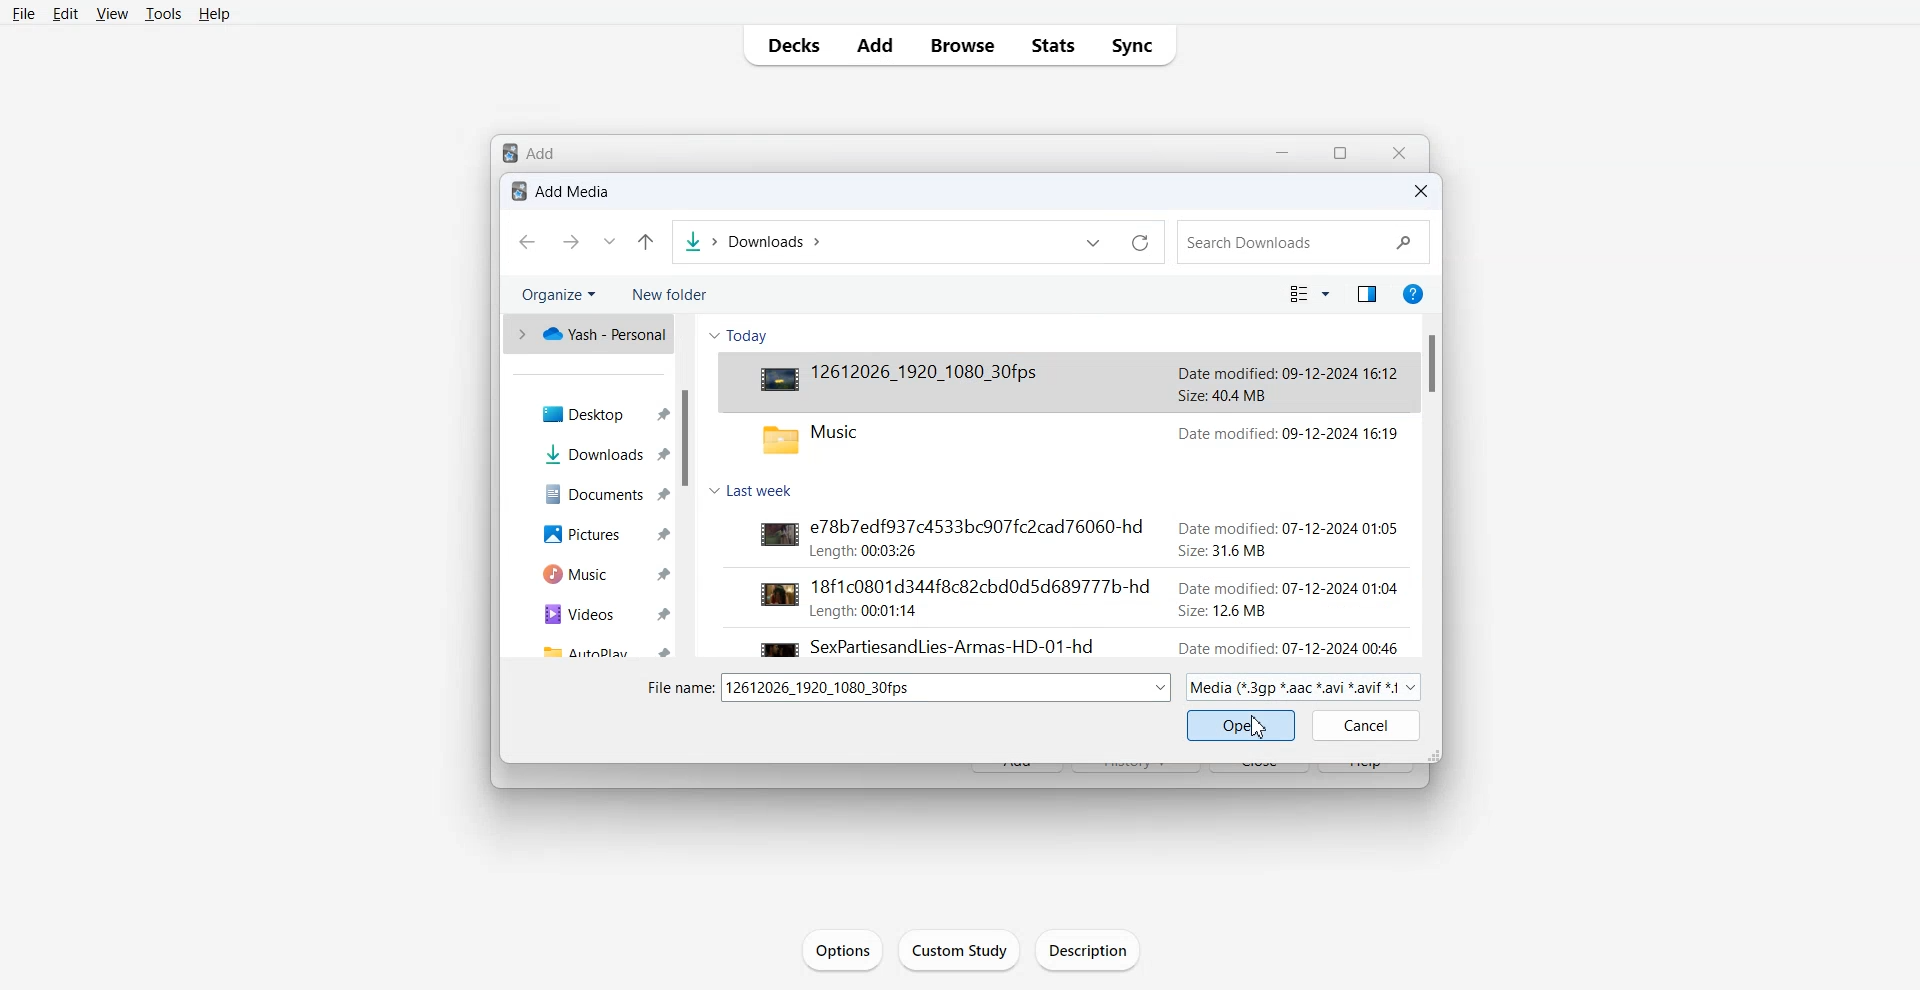 The image size is (1920, 990). I want to click on resize, so click(1338, 151).